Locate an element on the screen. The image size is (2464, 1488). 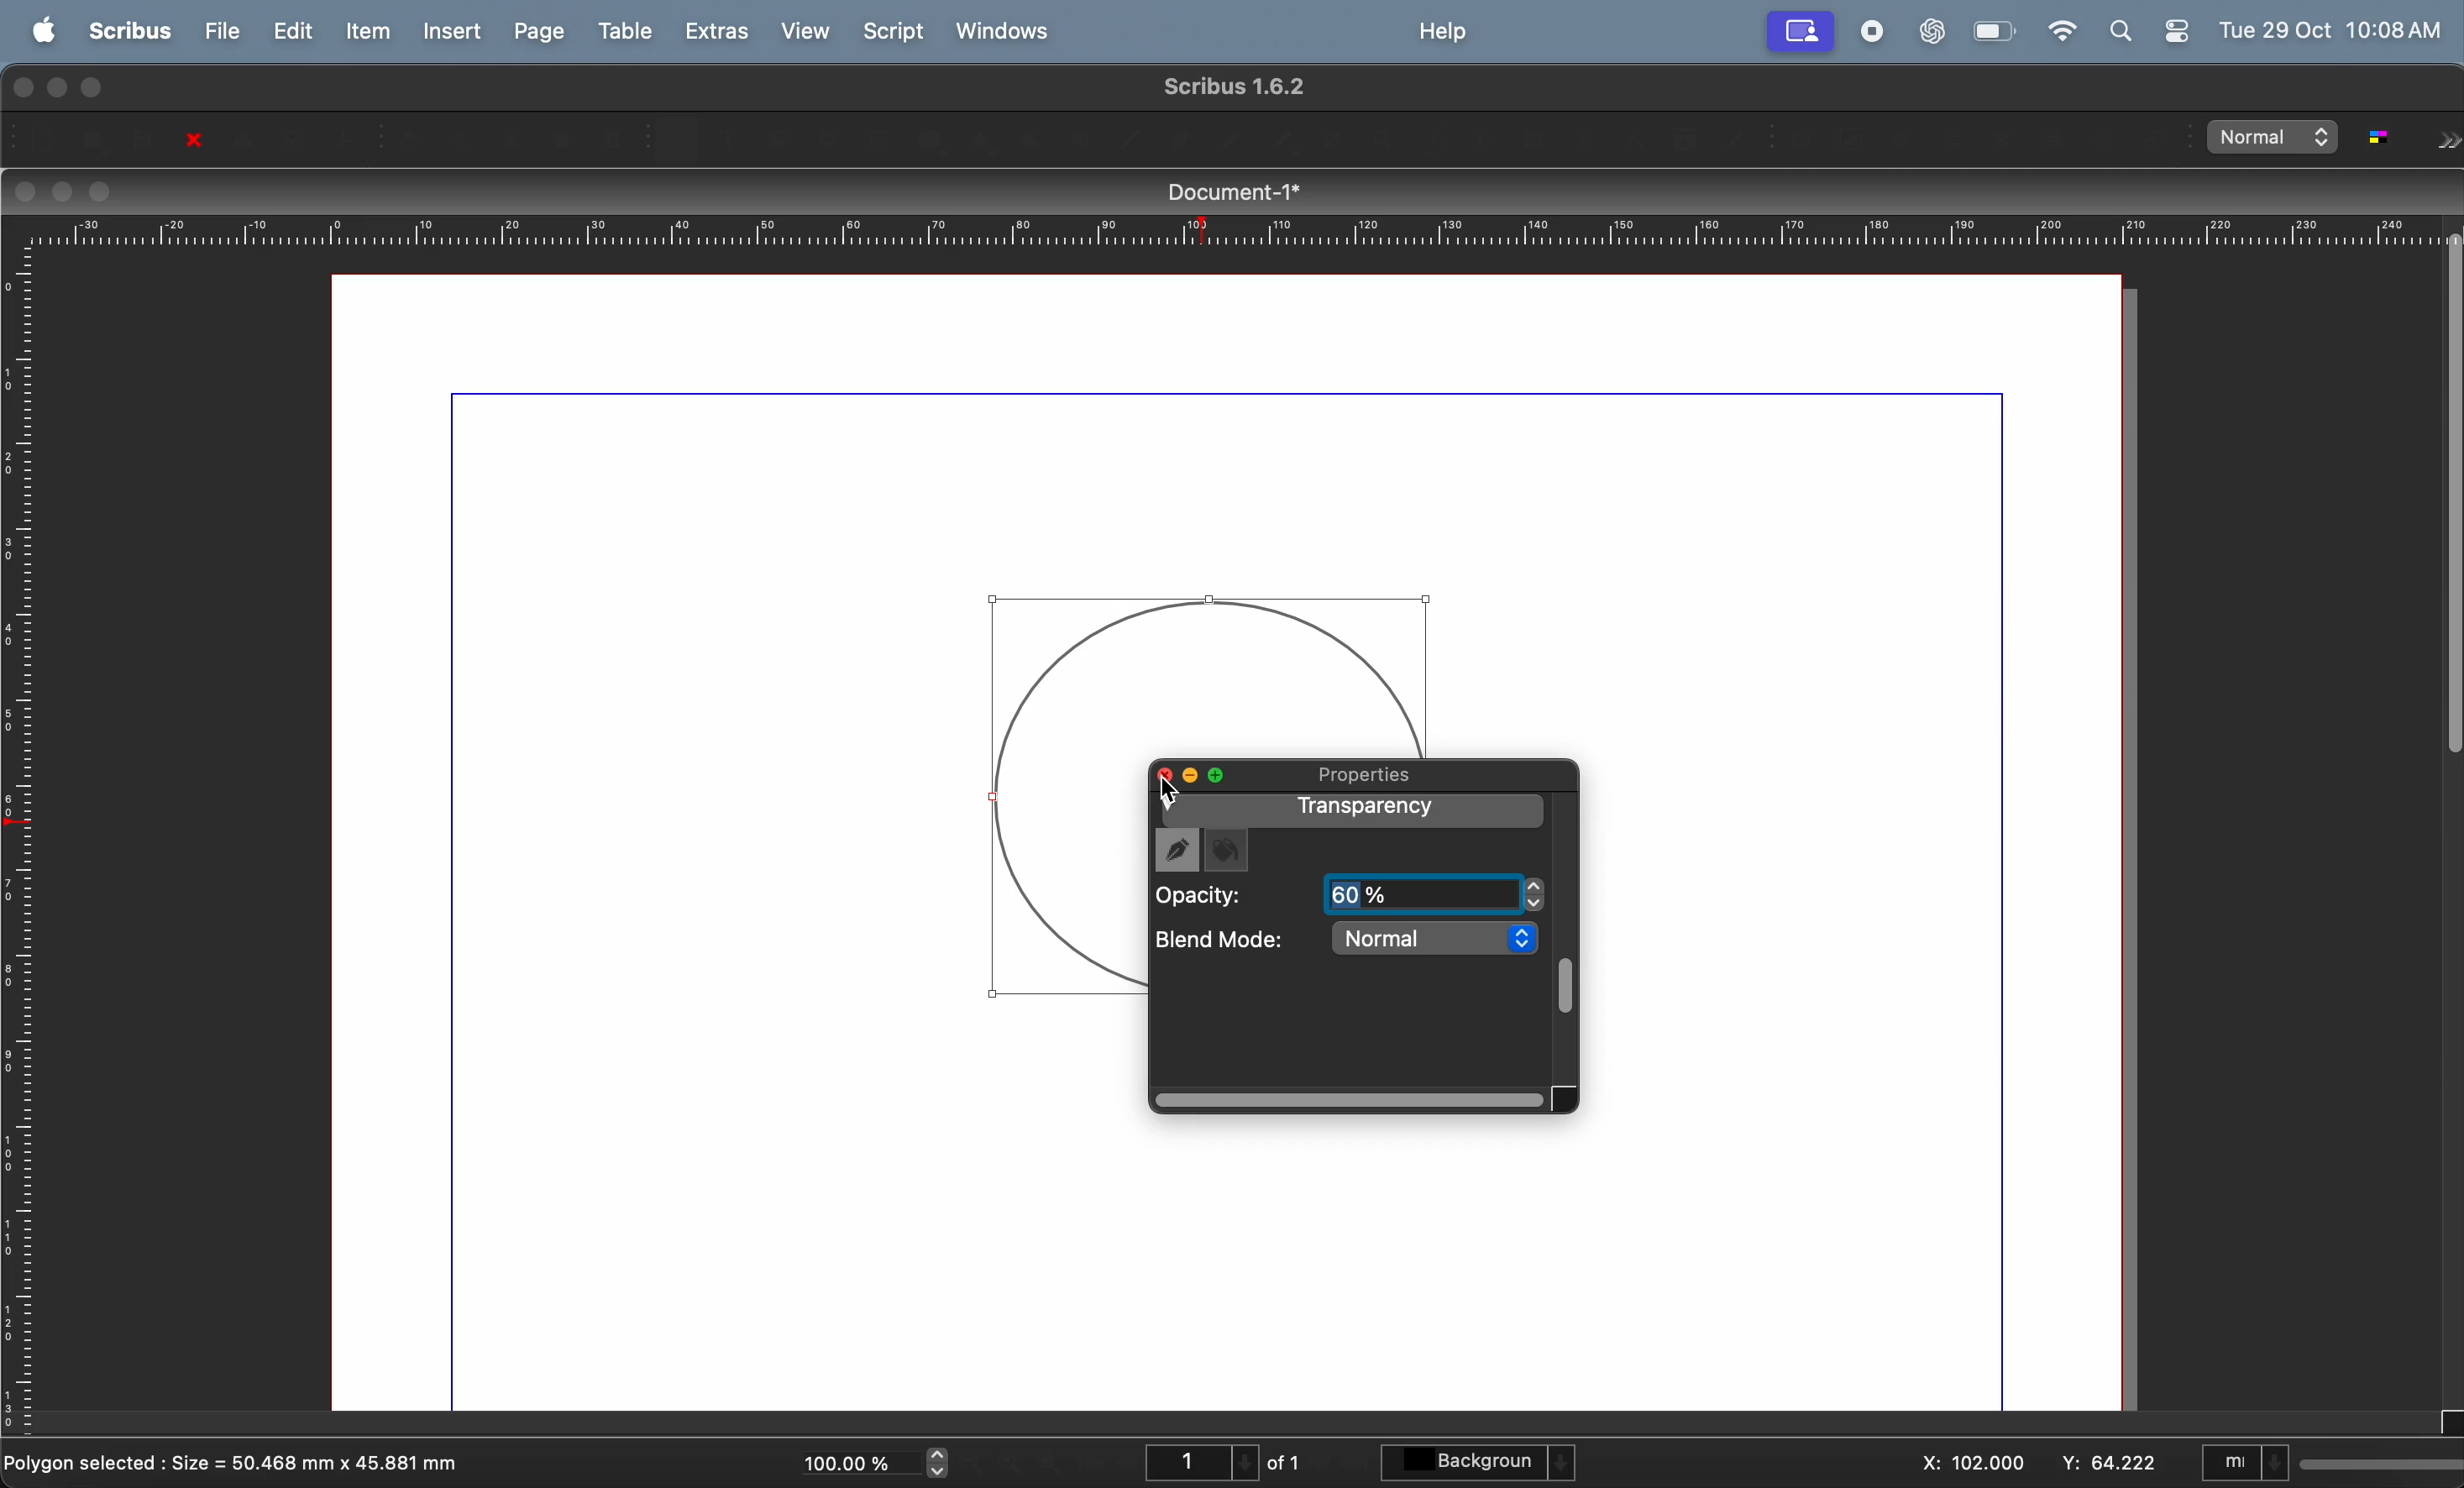
help is located at coordinates (1445, 33).